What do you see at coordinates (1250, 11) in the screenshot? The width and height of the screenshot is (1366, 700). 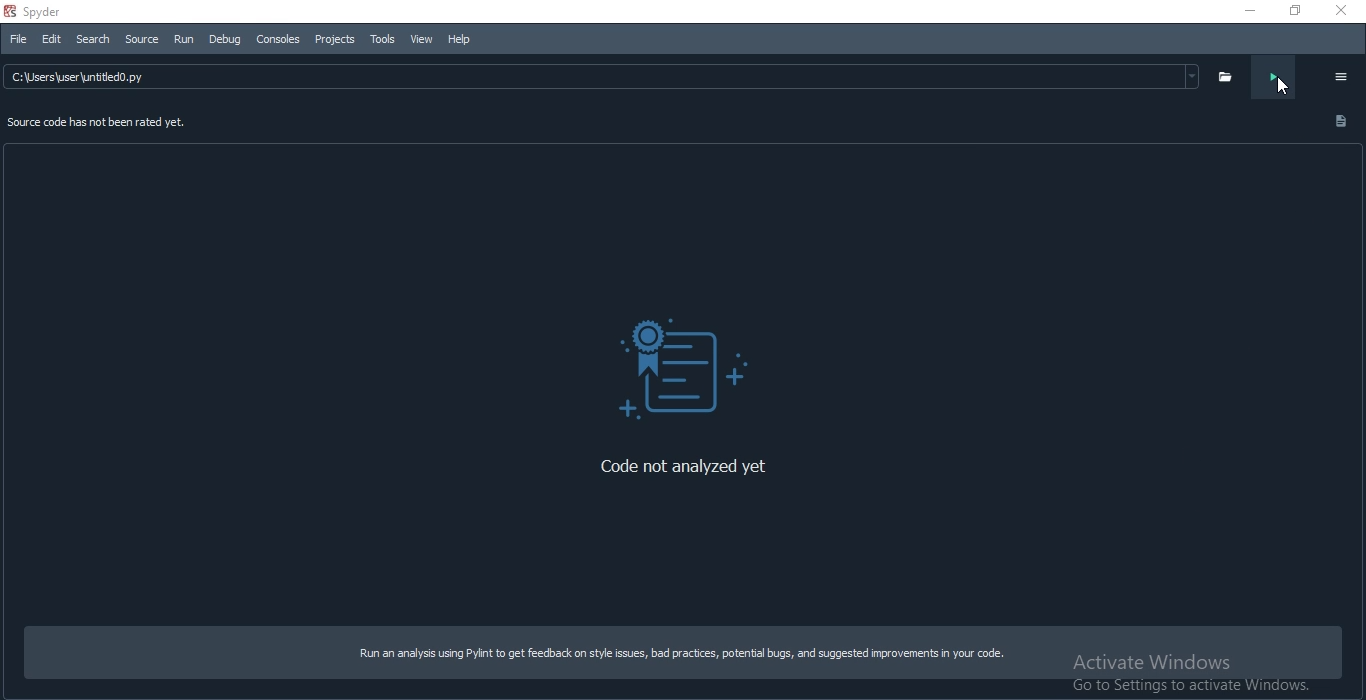 I see `Minimise` at bounding box center [1250, 11].